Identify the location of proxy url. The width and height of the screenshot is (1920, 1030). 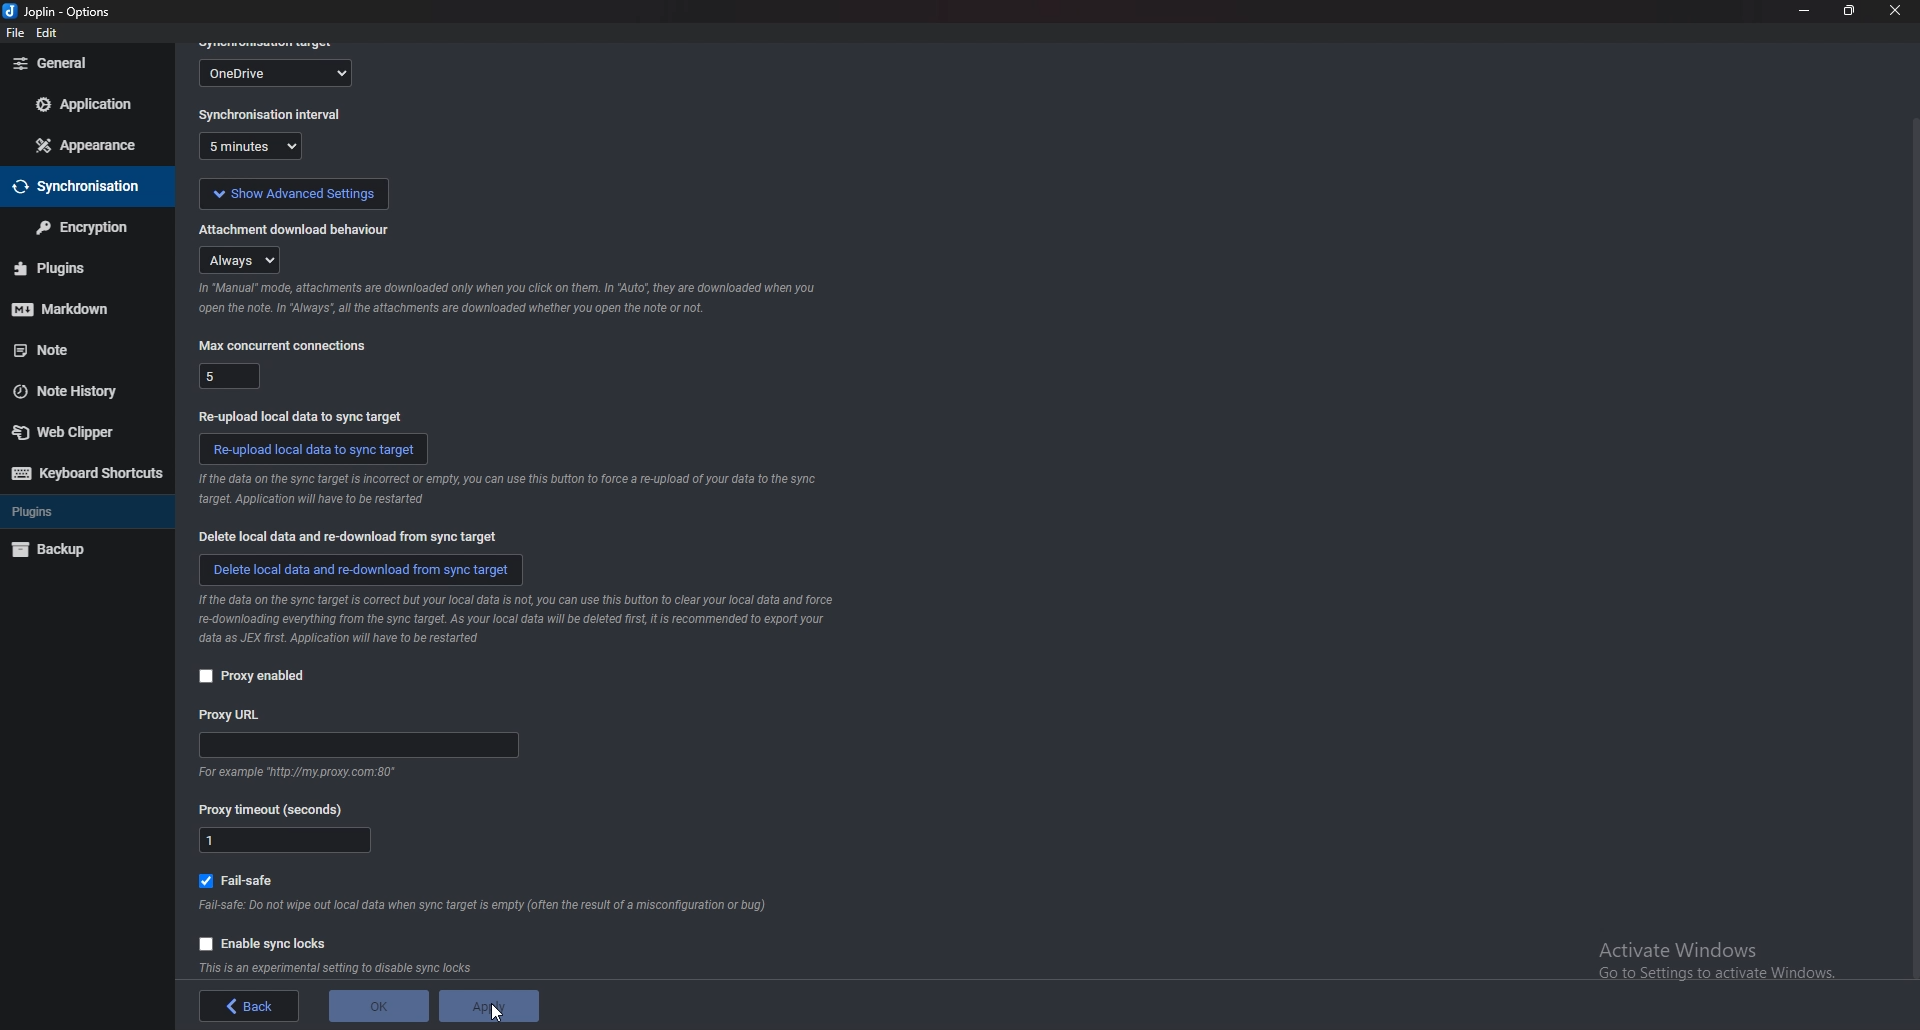
(360, 747).